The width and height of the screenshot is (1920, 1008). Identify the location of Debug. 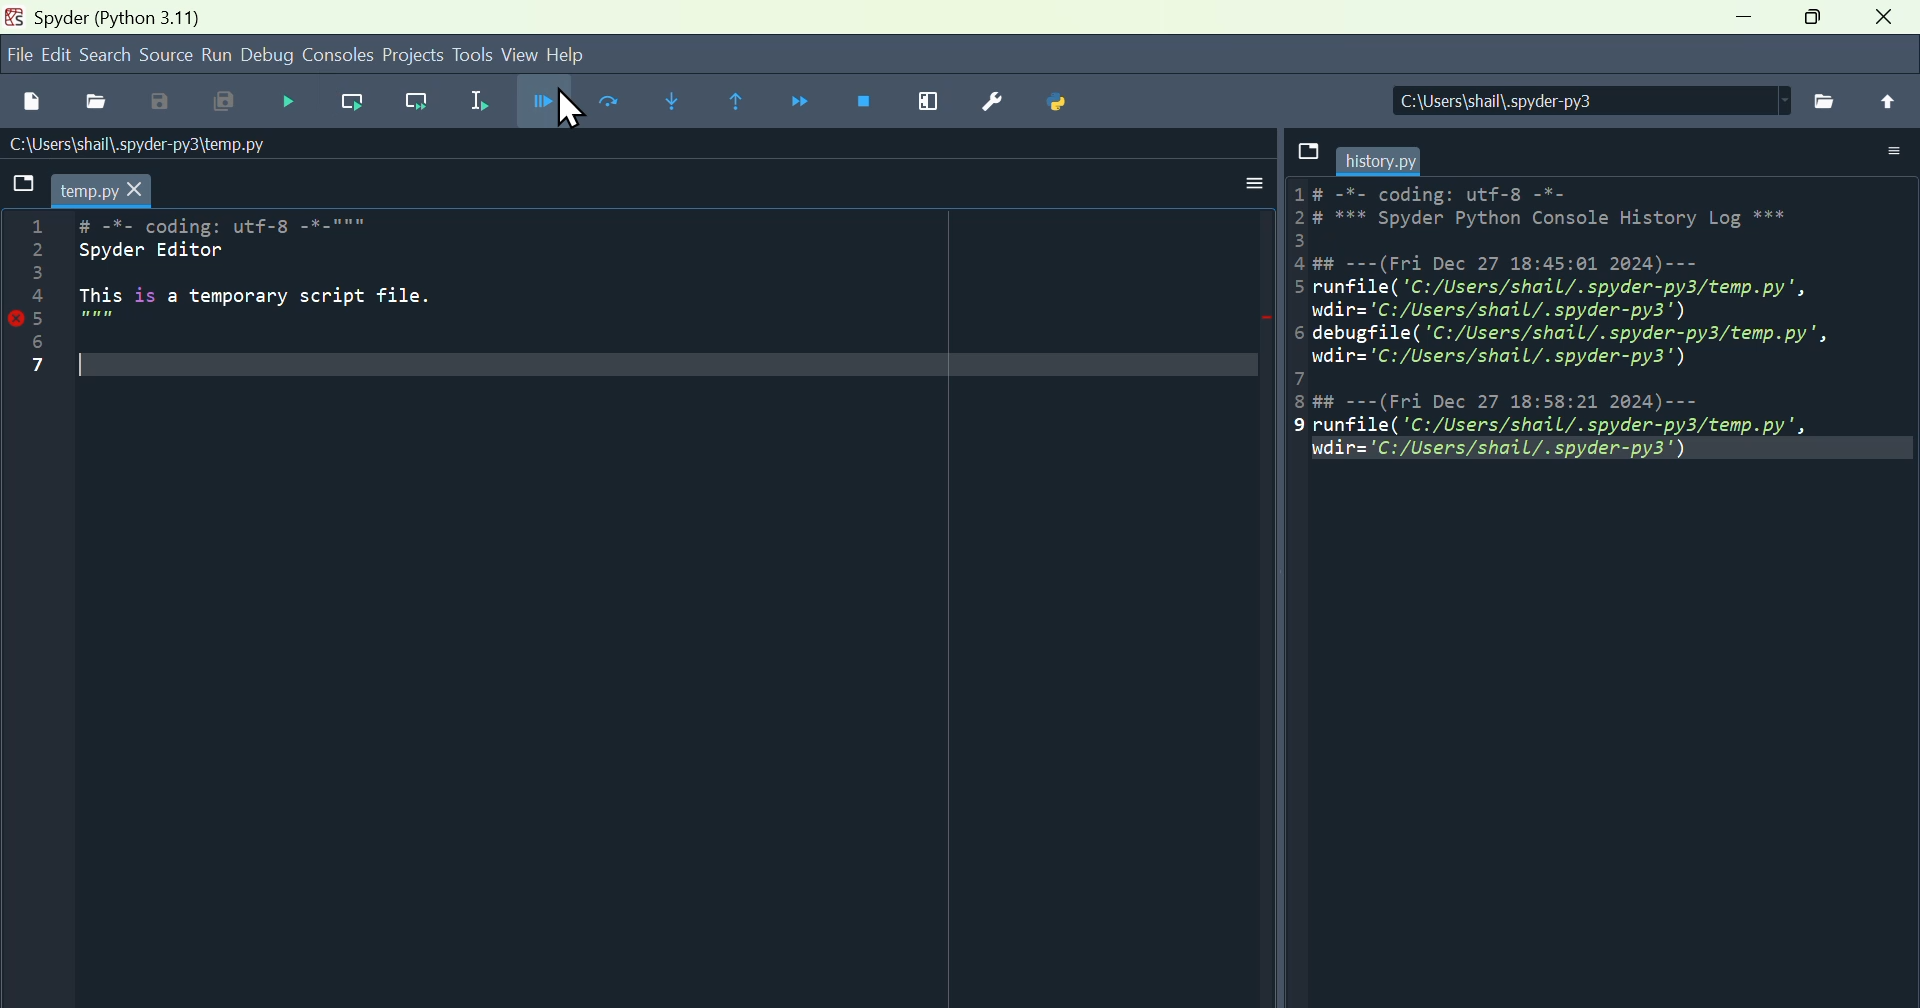
(549, 100).